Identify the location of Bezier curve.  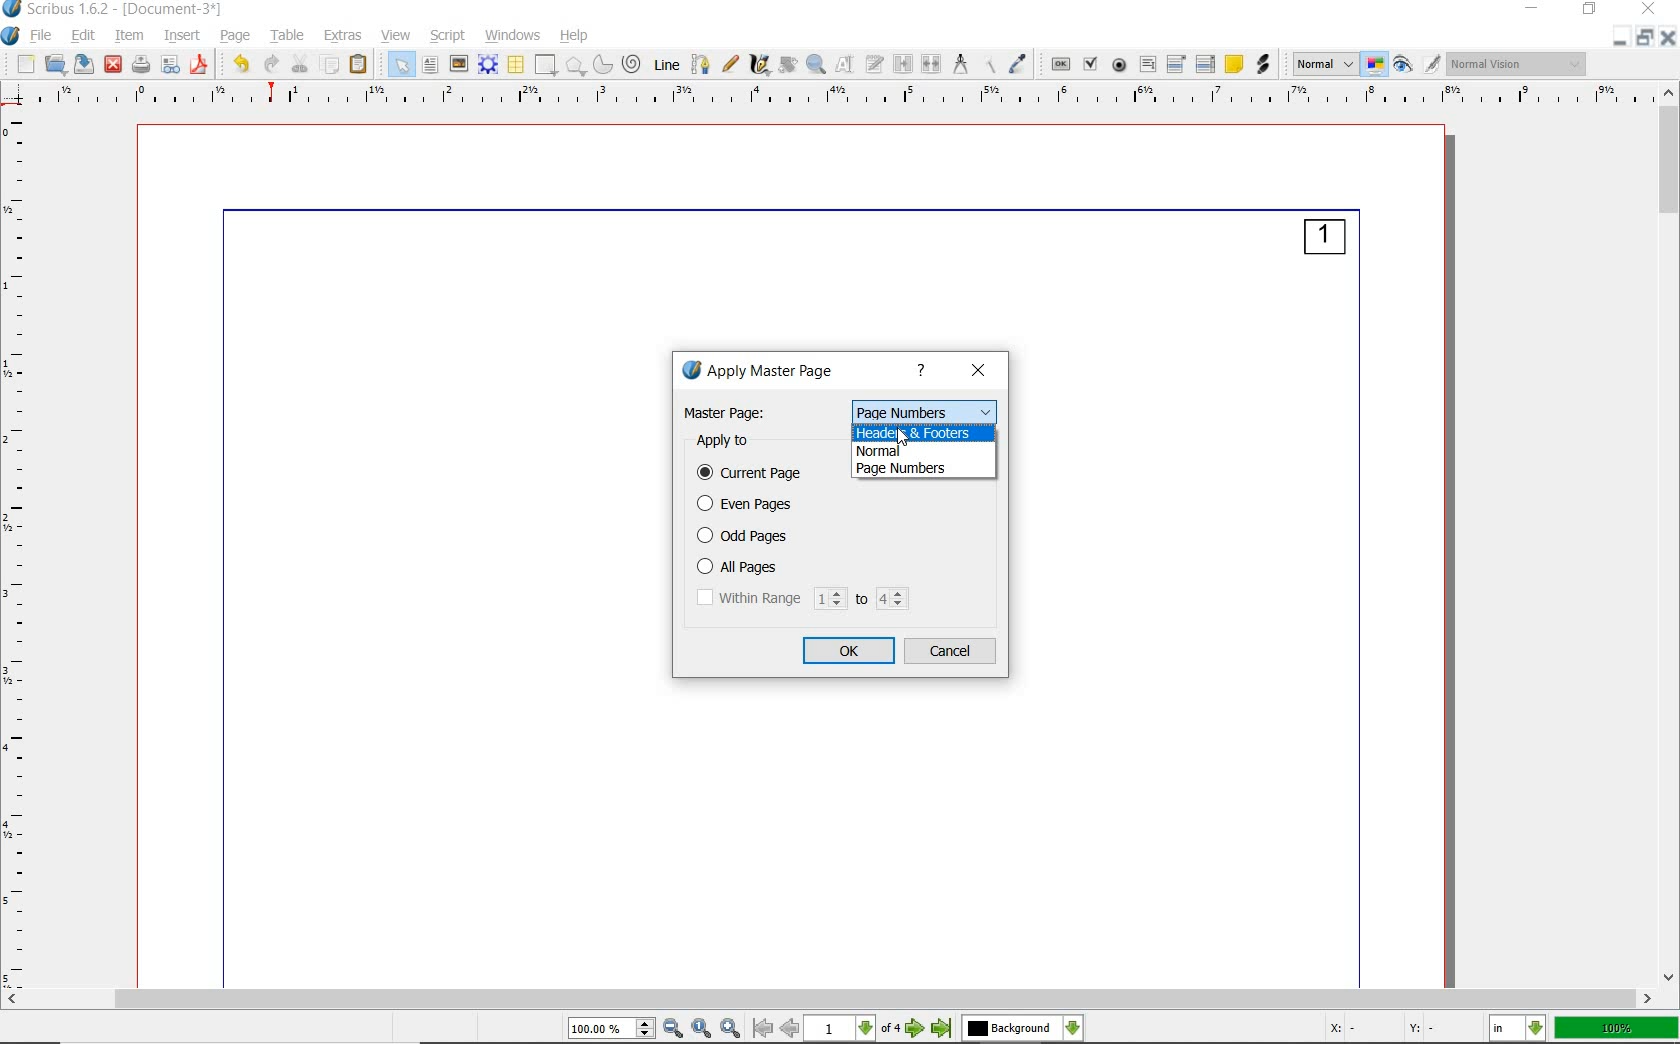
(700, 64).